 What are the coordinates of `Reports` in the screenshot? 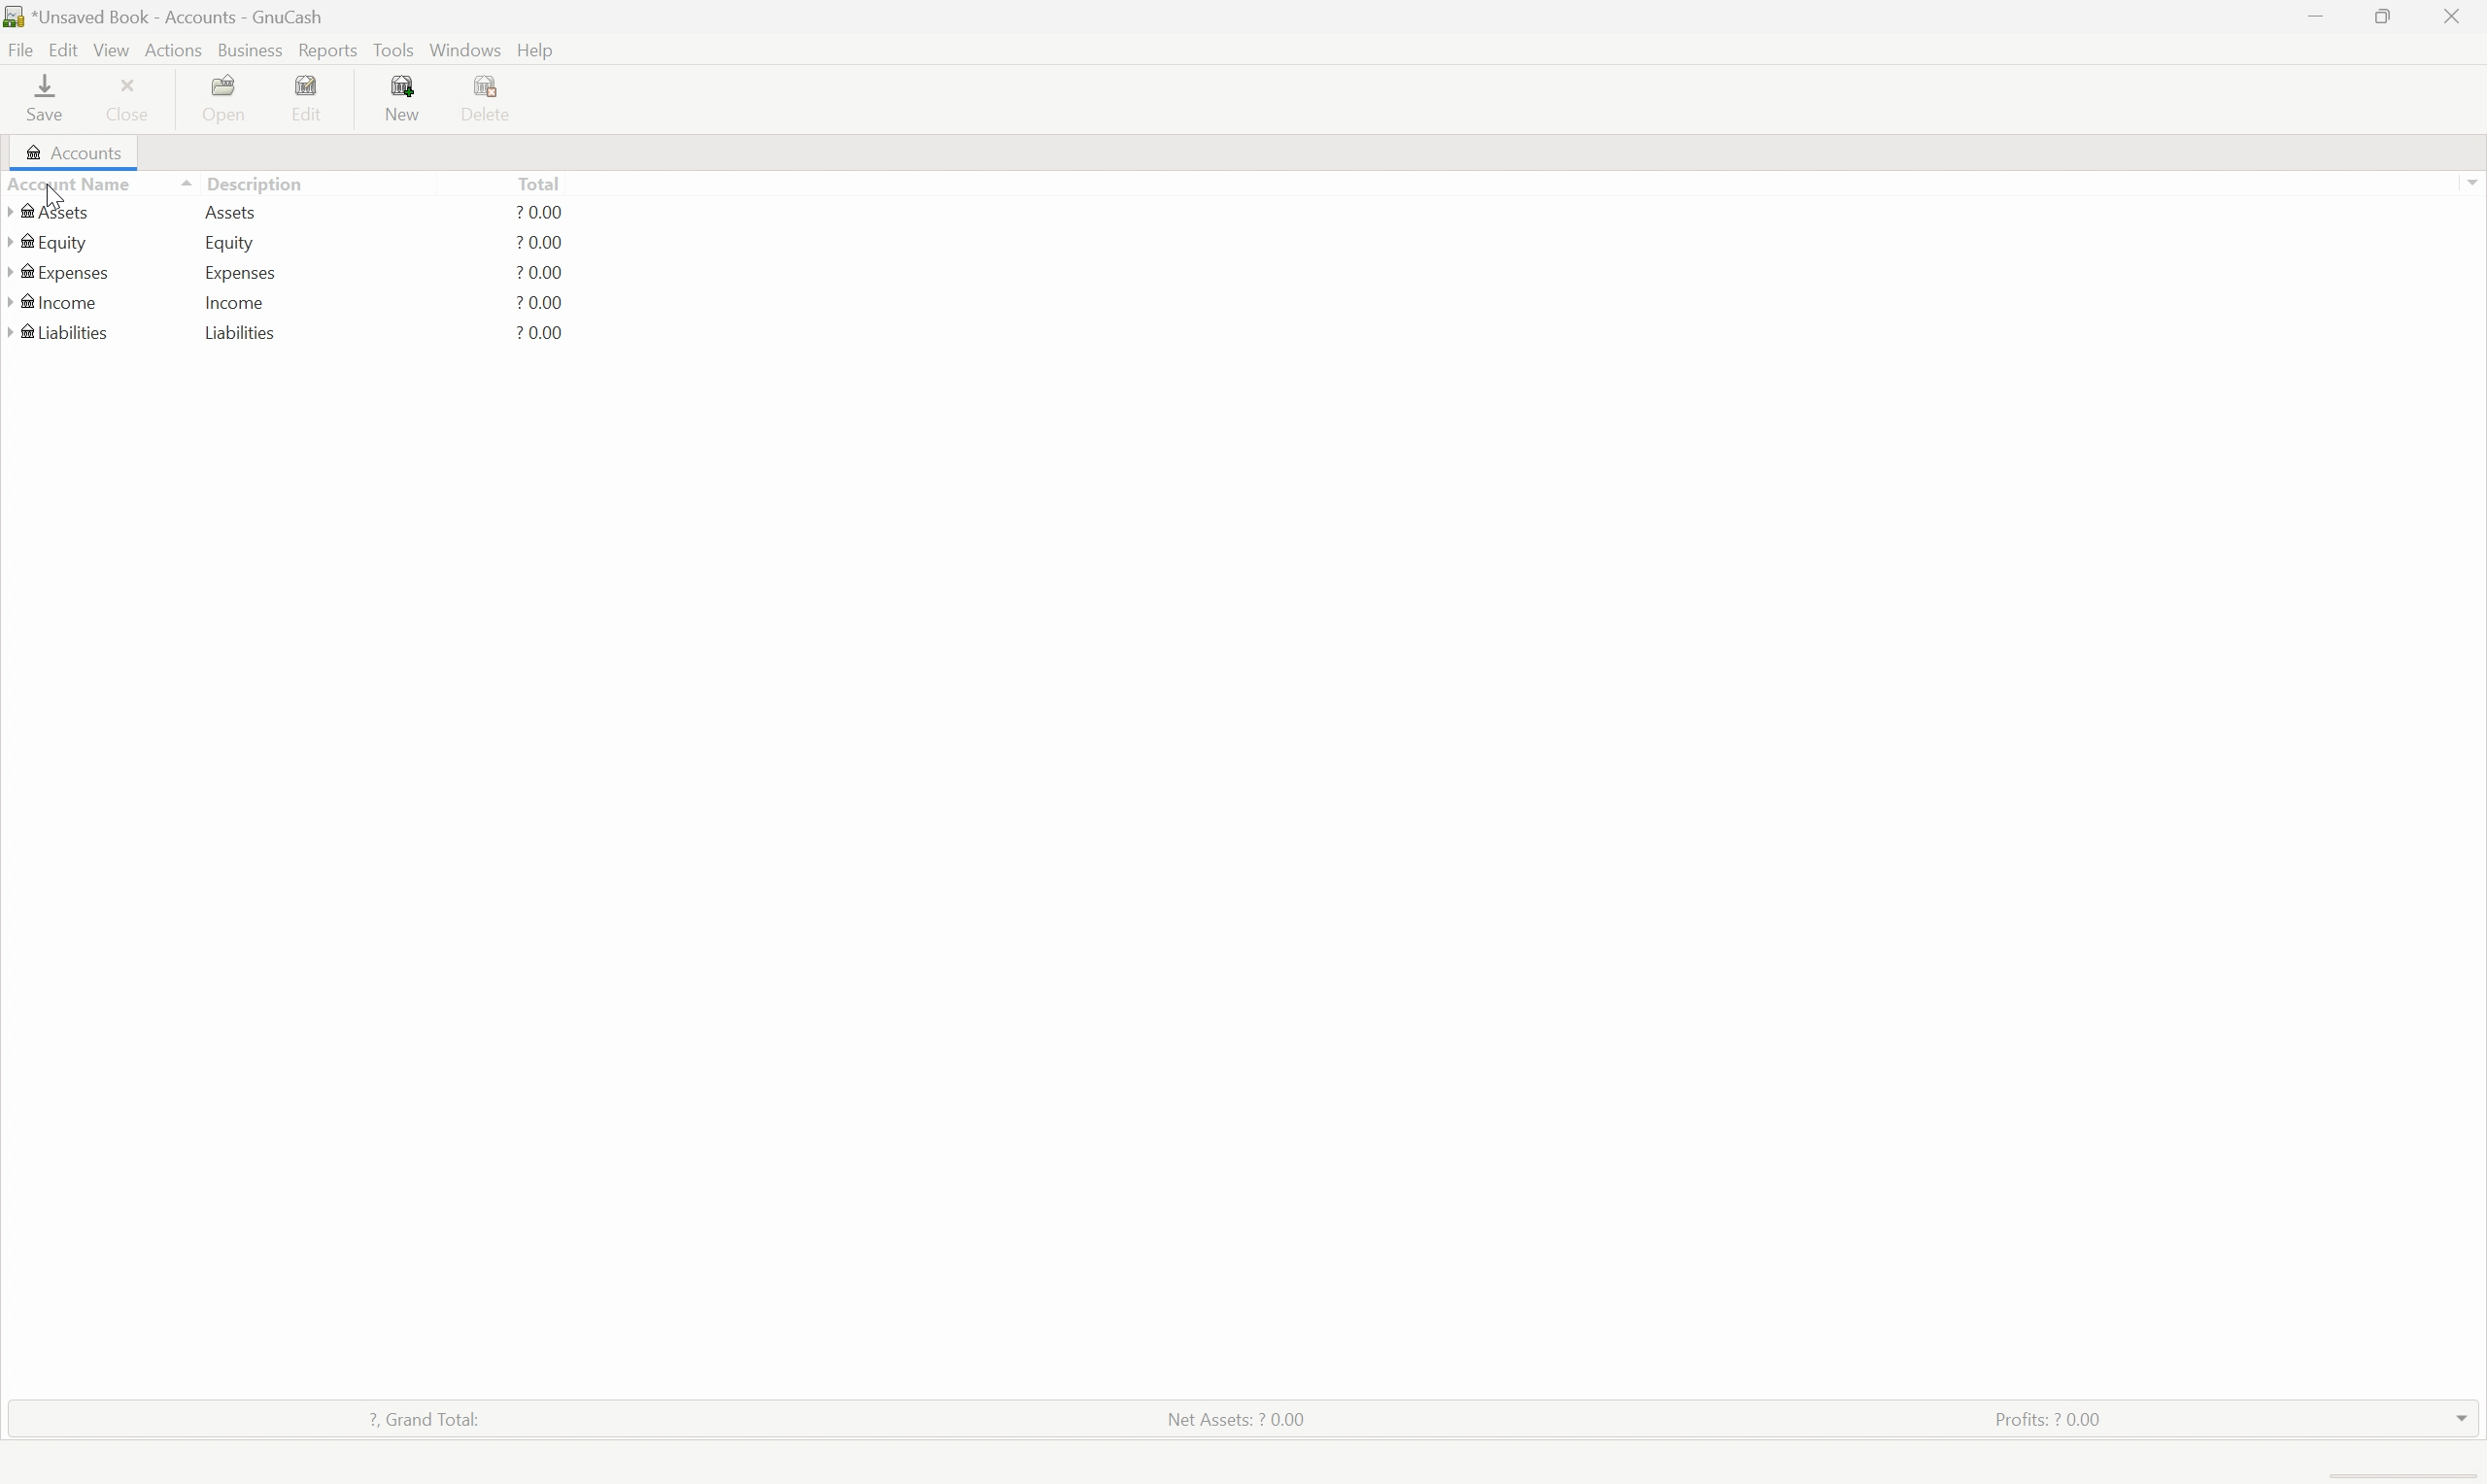 It's located at (325, 50).